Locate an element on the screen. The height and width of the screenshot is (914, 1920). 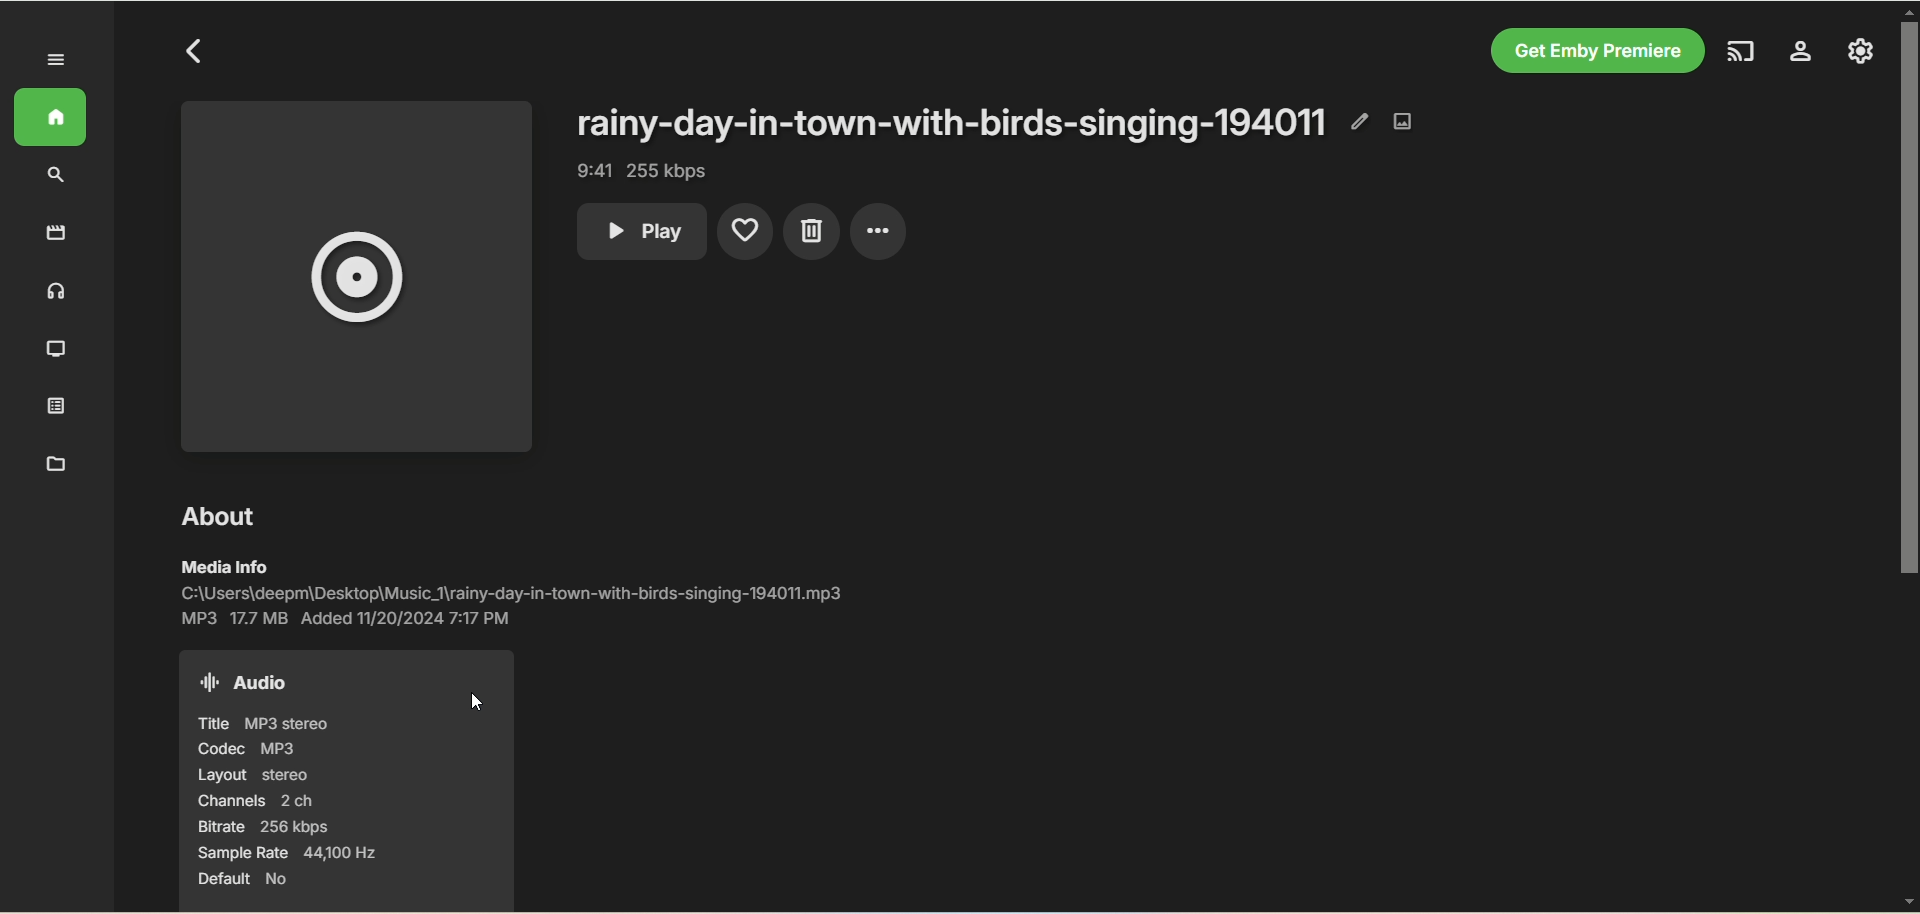
codec mp3 is located at coordinates (245, 748).